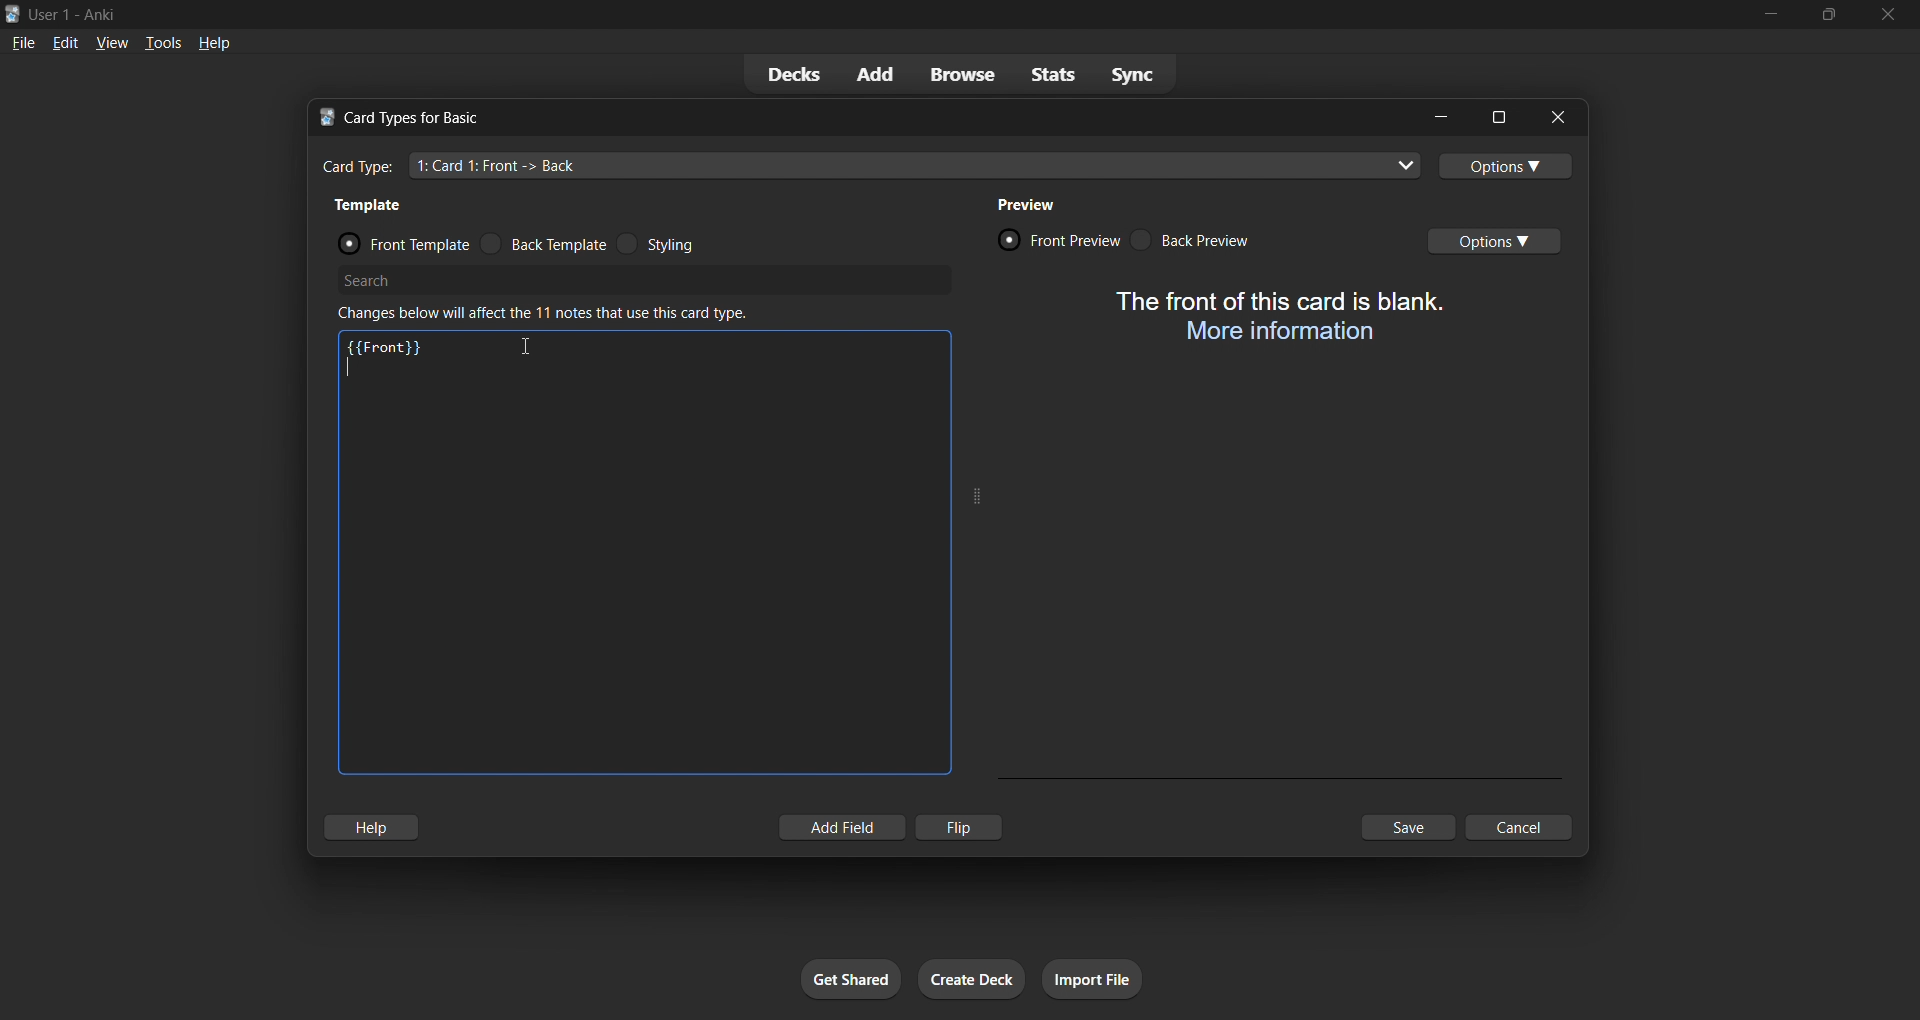 The height and width of the screenshot is (1020, 1920). Describe the element at coordinates (1757, 15) in the screenshot. I see `minimize` at that location.